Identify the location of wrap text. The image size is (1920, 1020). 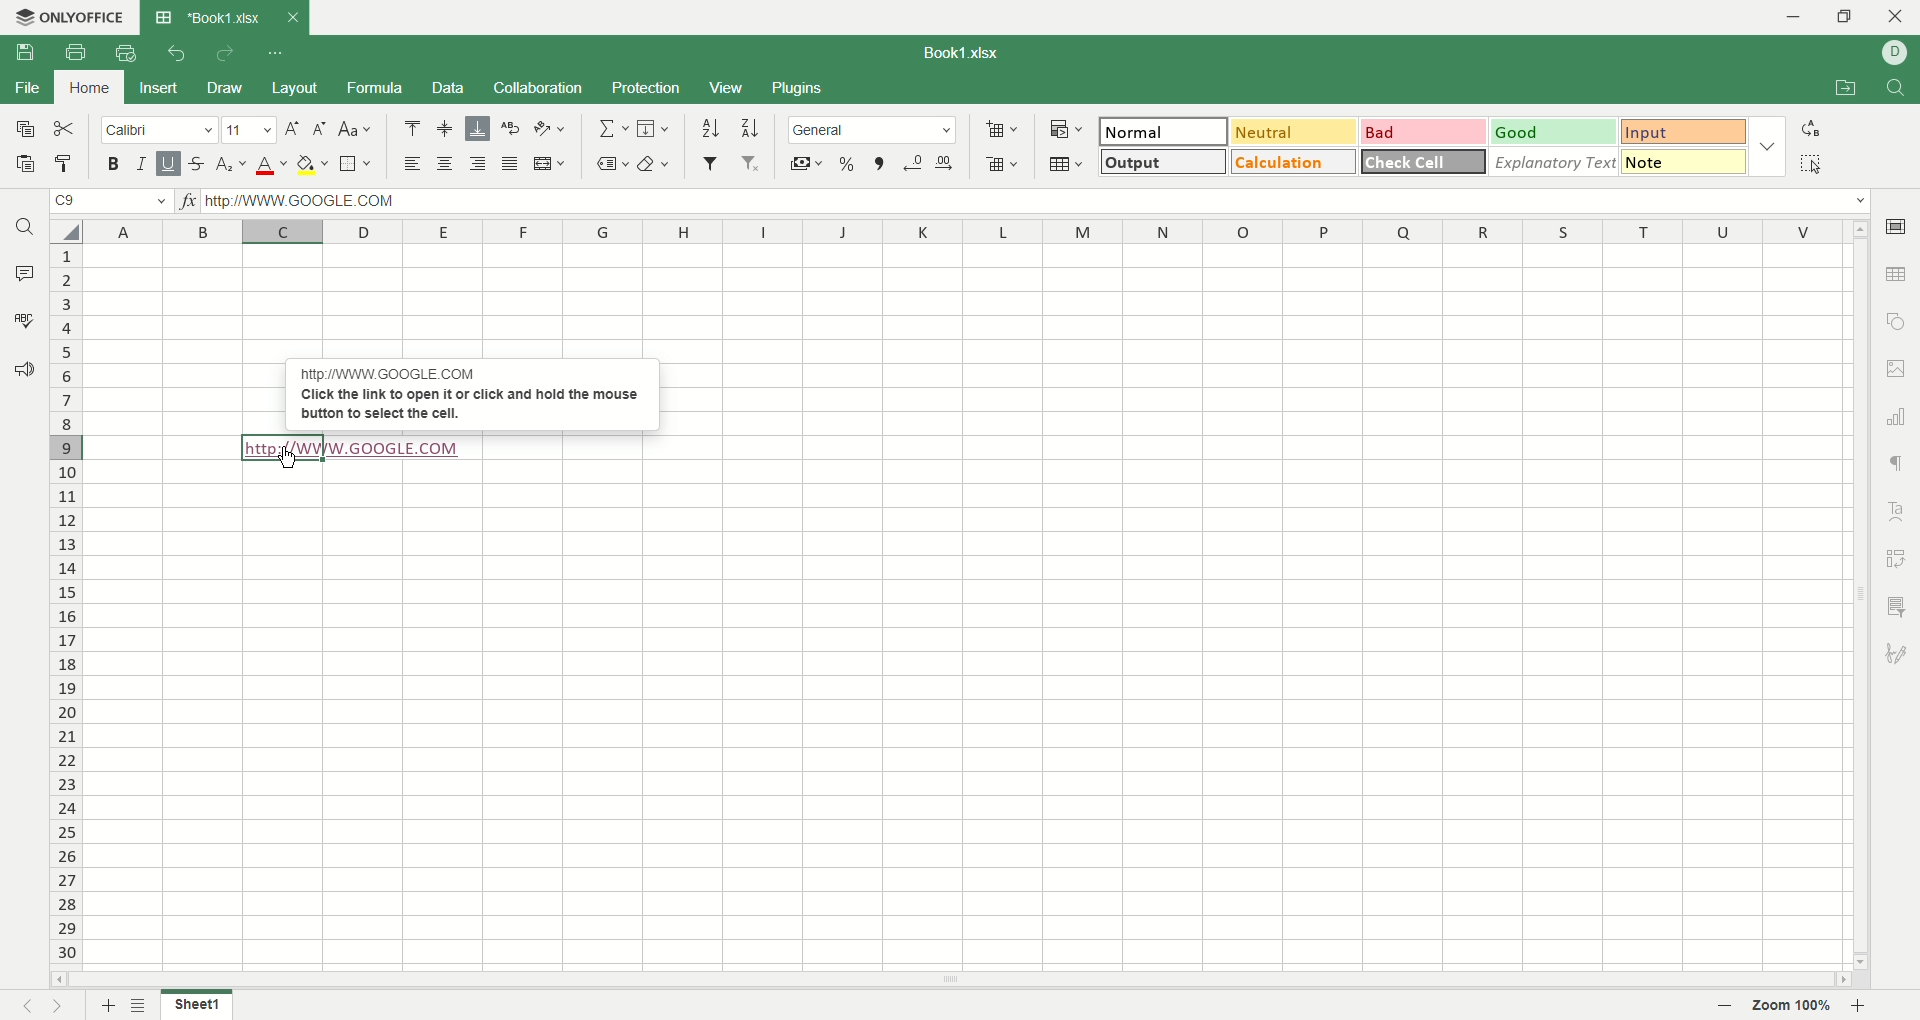
(511, 126).